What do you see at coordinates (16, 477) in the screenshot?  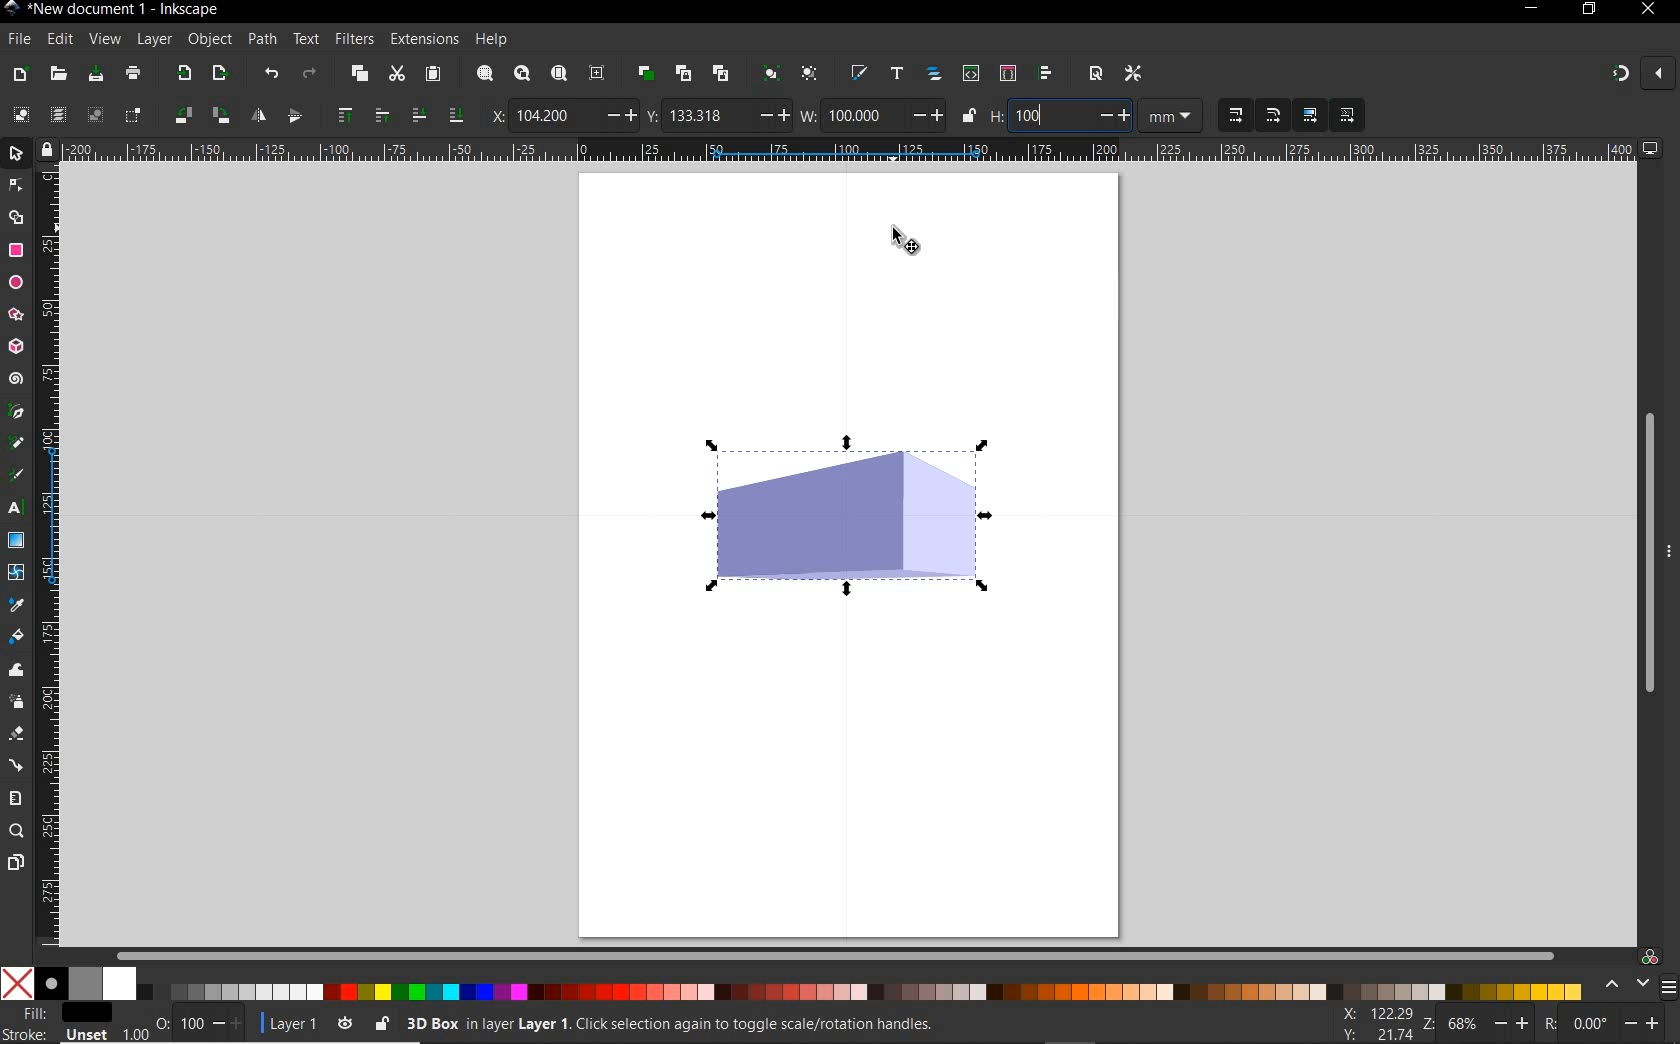 I see `calligraphy tool` at bounding box center [16, 477].